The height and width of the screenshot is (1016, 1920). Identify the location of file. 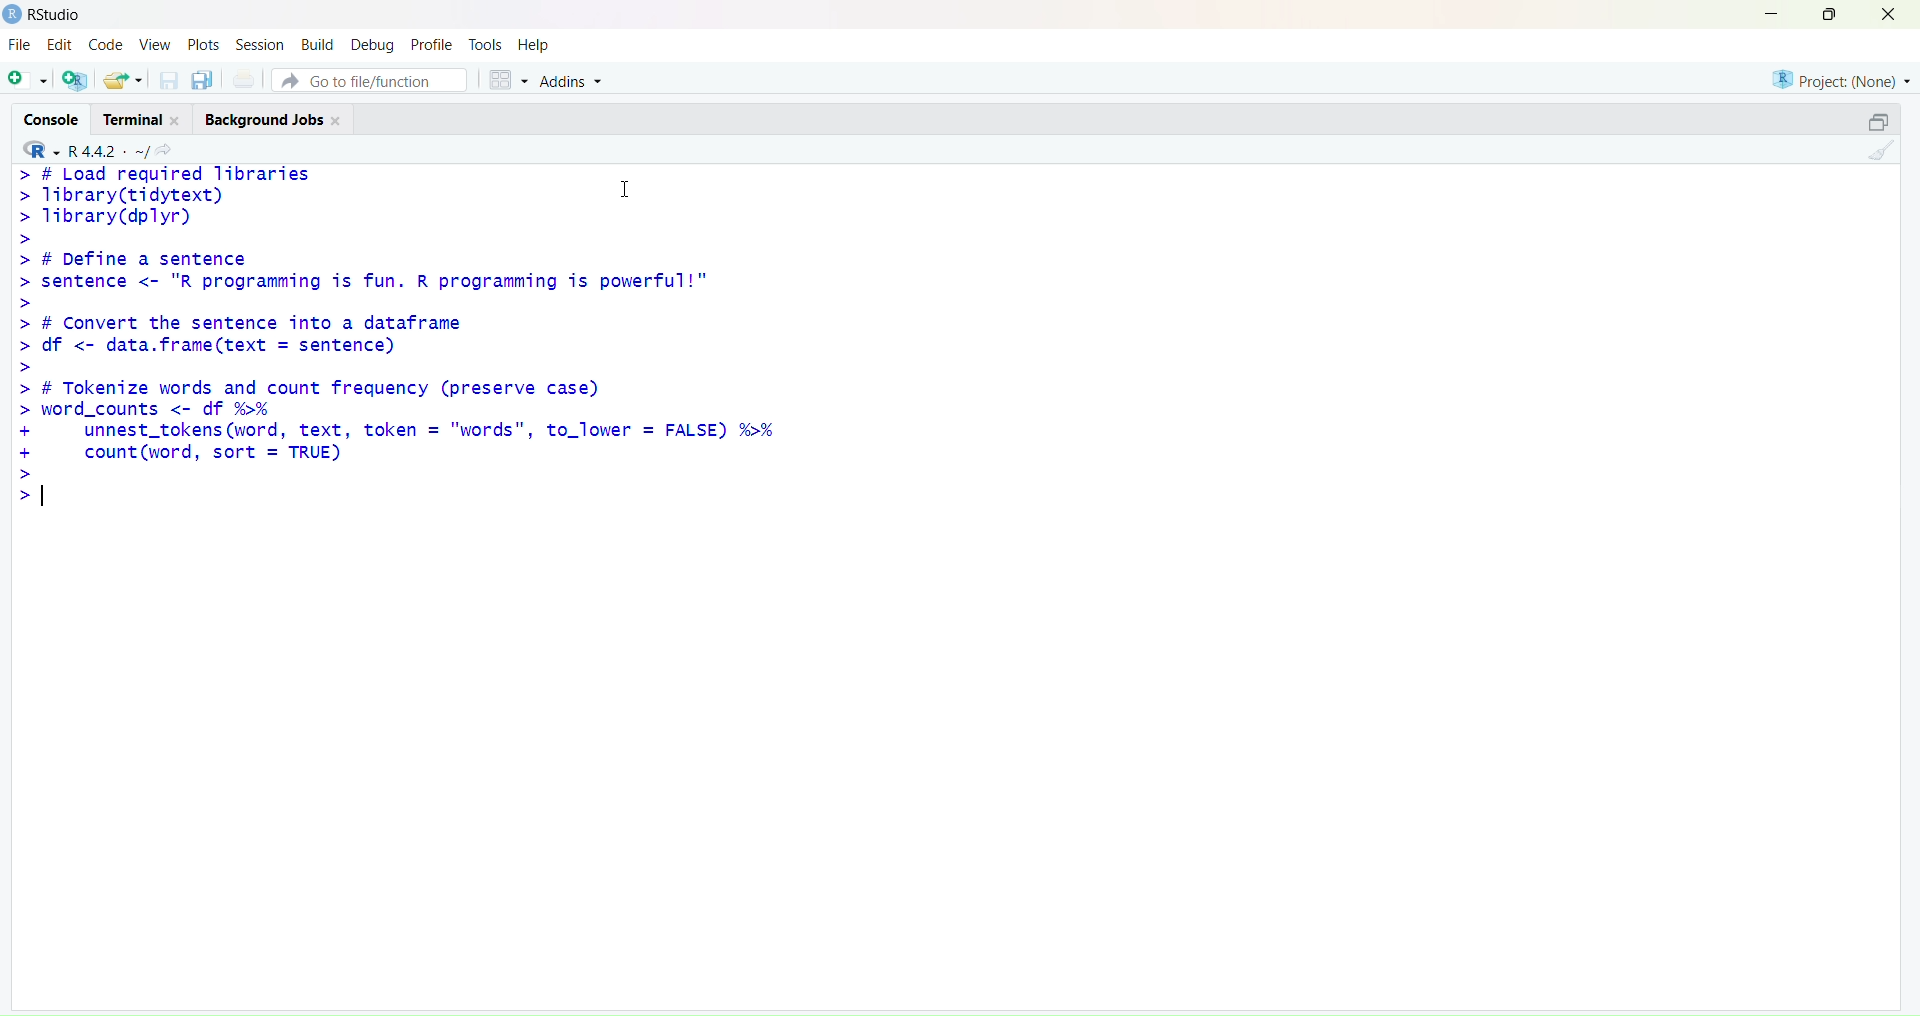
(22, 44).